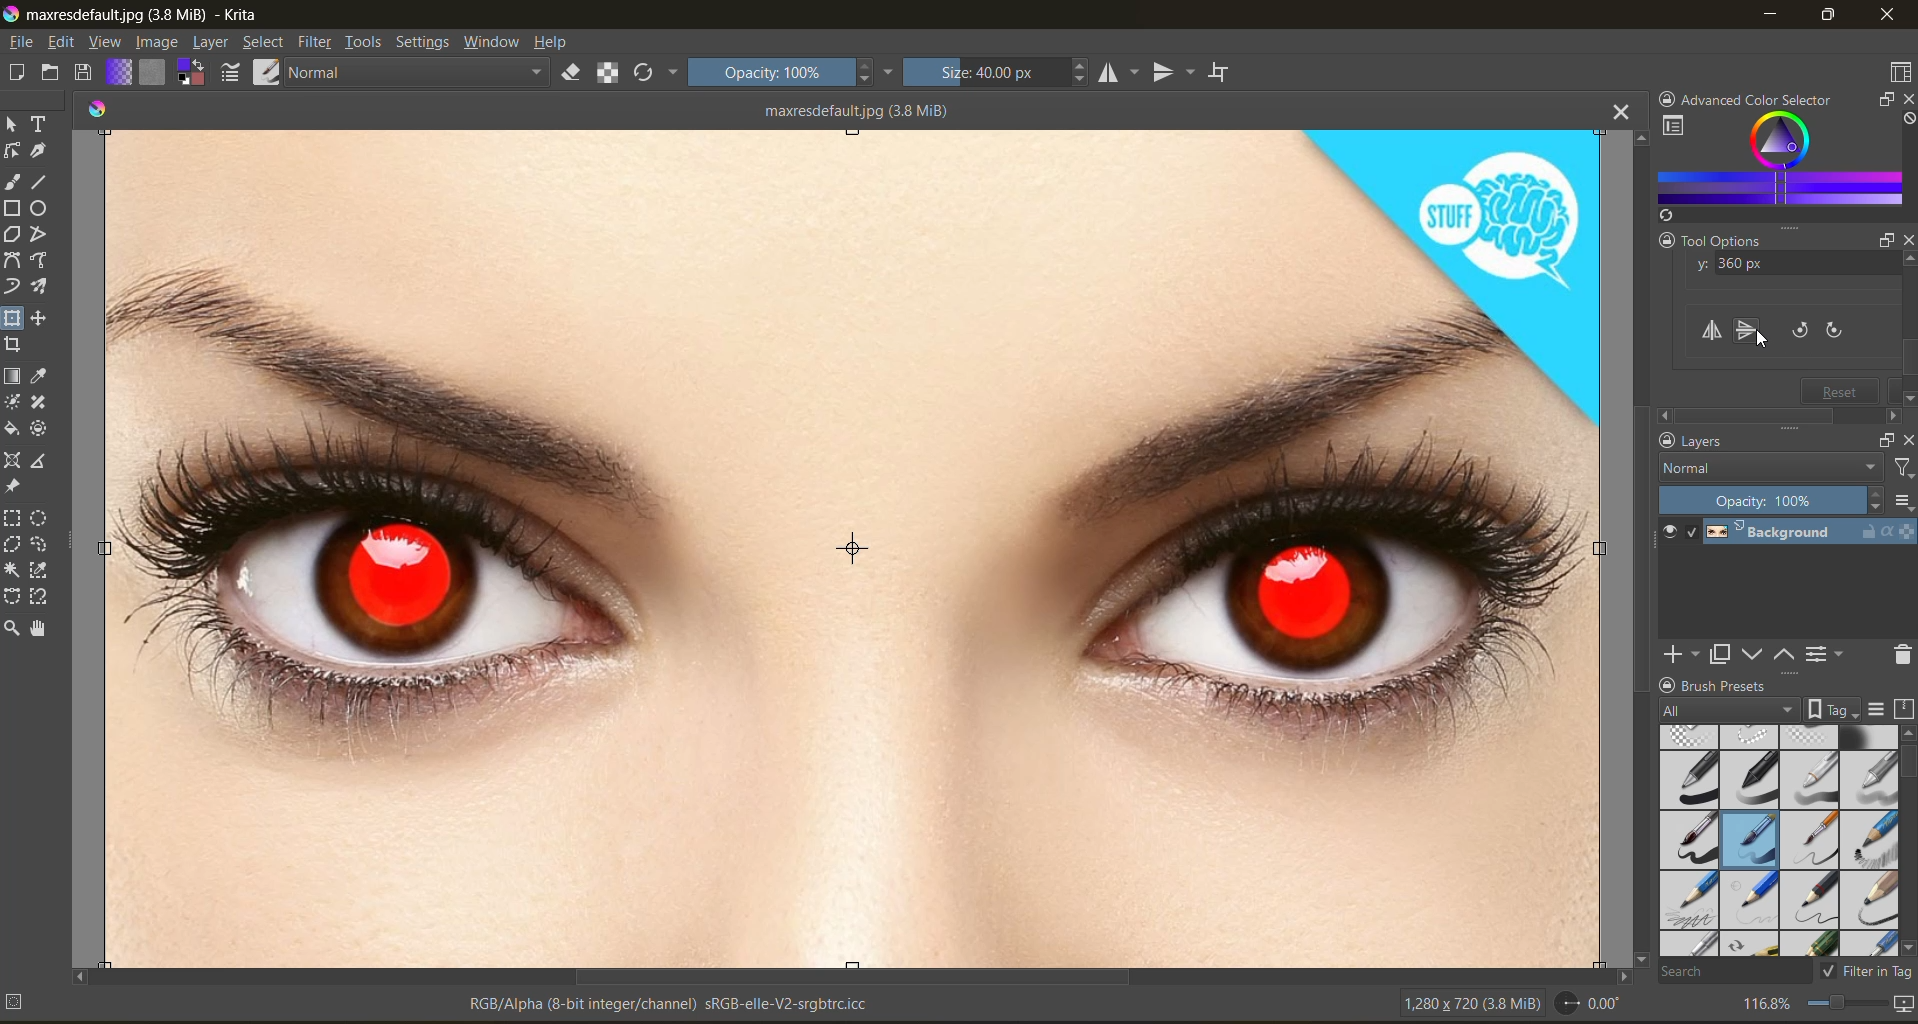 The height and width of the screenshot is (1024, 1918). I want to click on create, so click(18, 73).